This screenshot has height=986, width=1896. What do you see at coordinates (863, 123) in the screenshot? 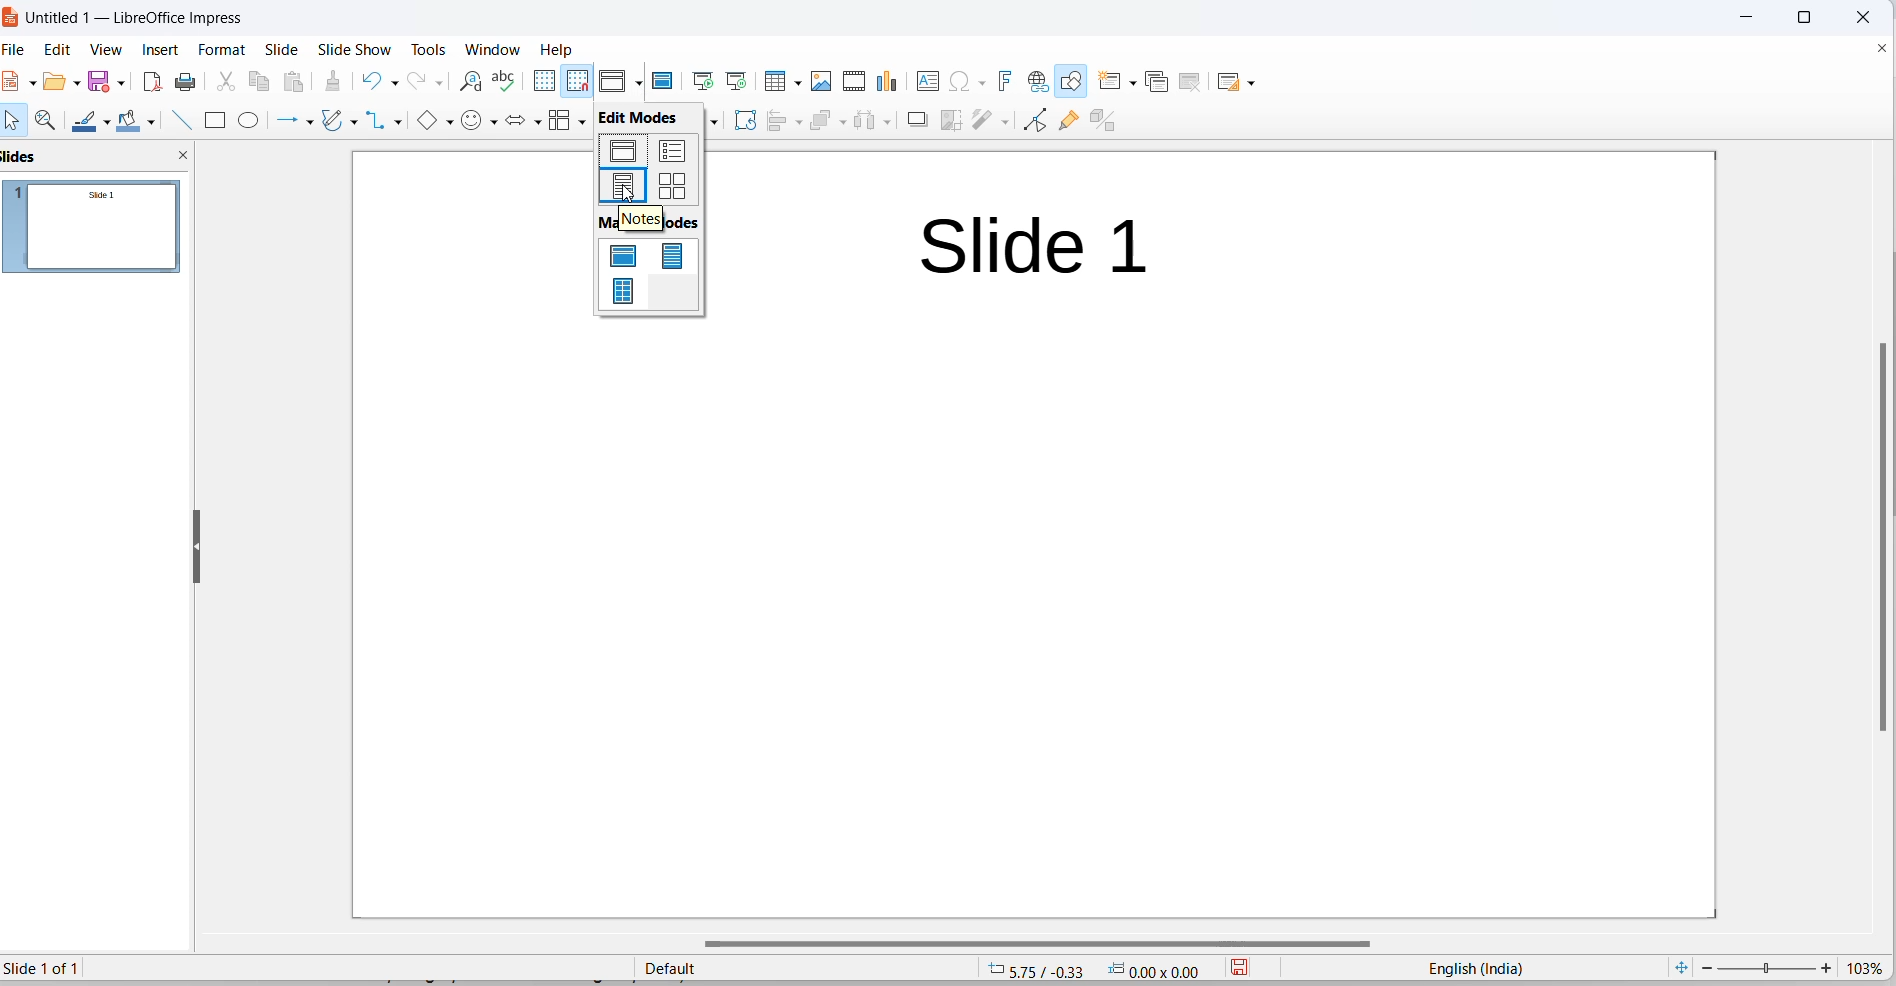
I see `distribute object` at bounding box center [863, 123].